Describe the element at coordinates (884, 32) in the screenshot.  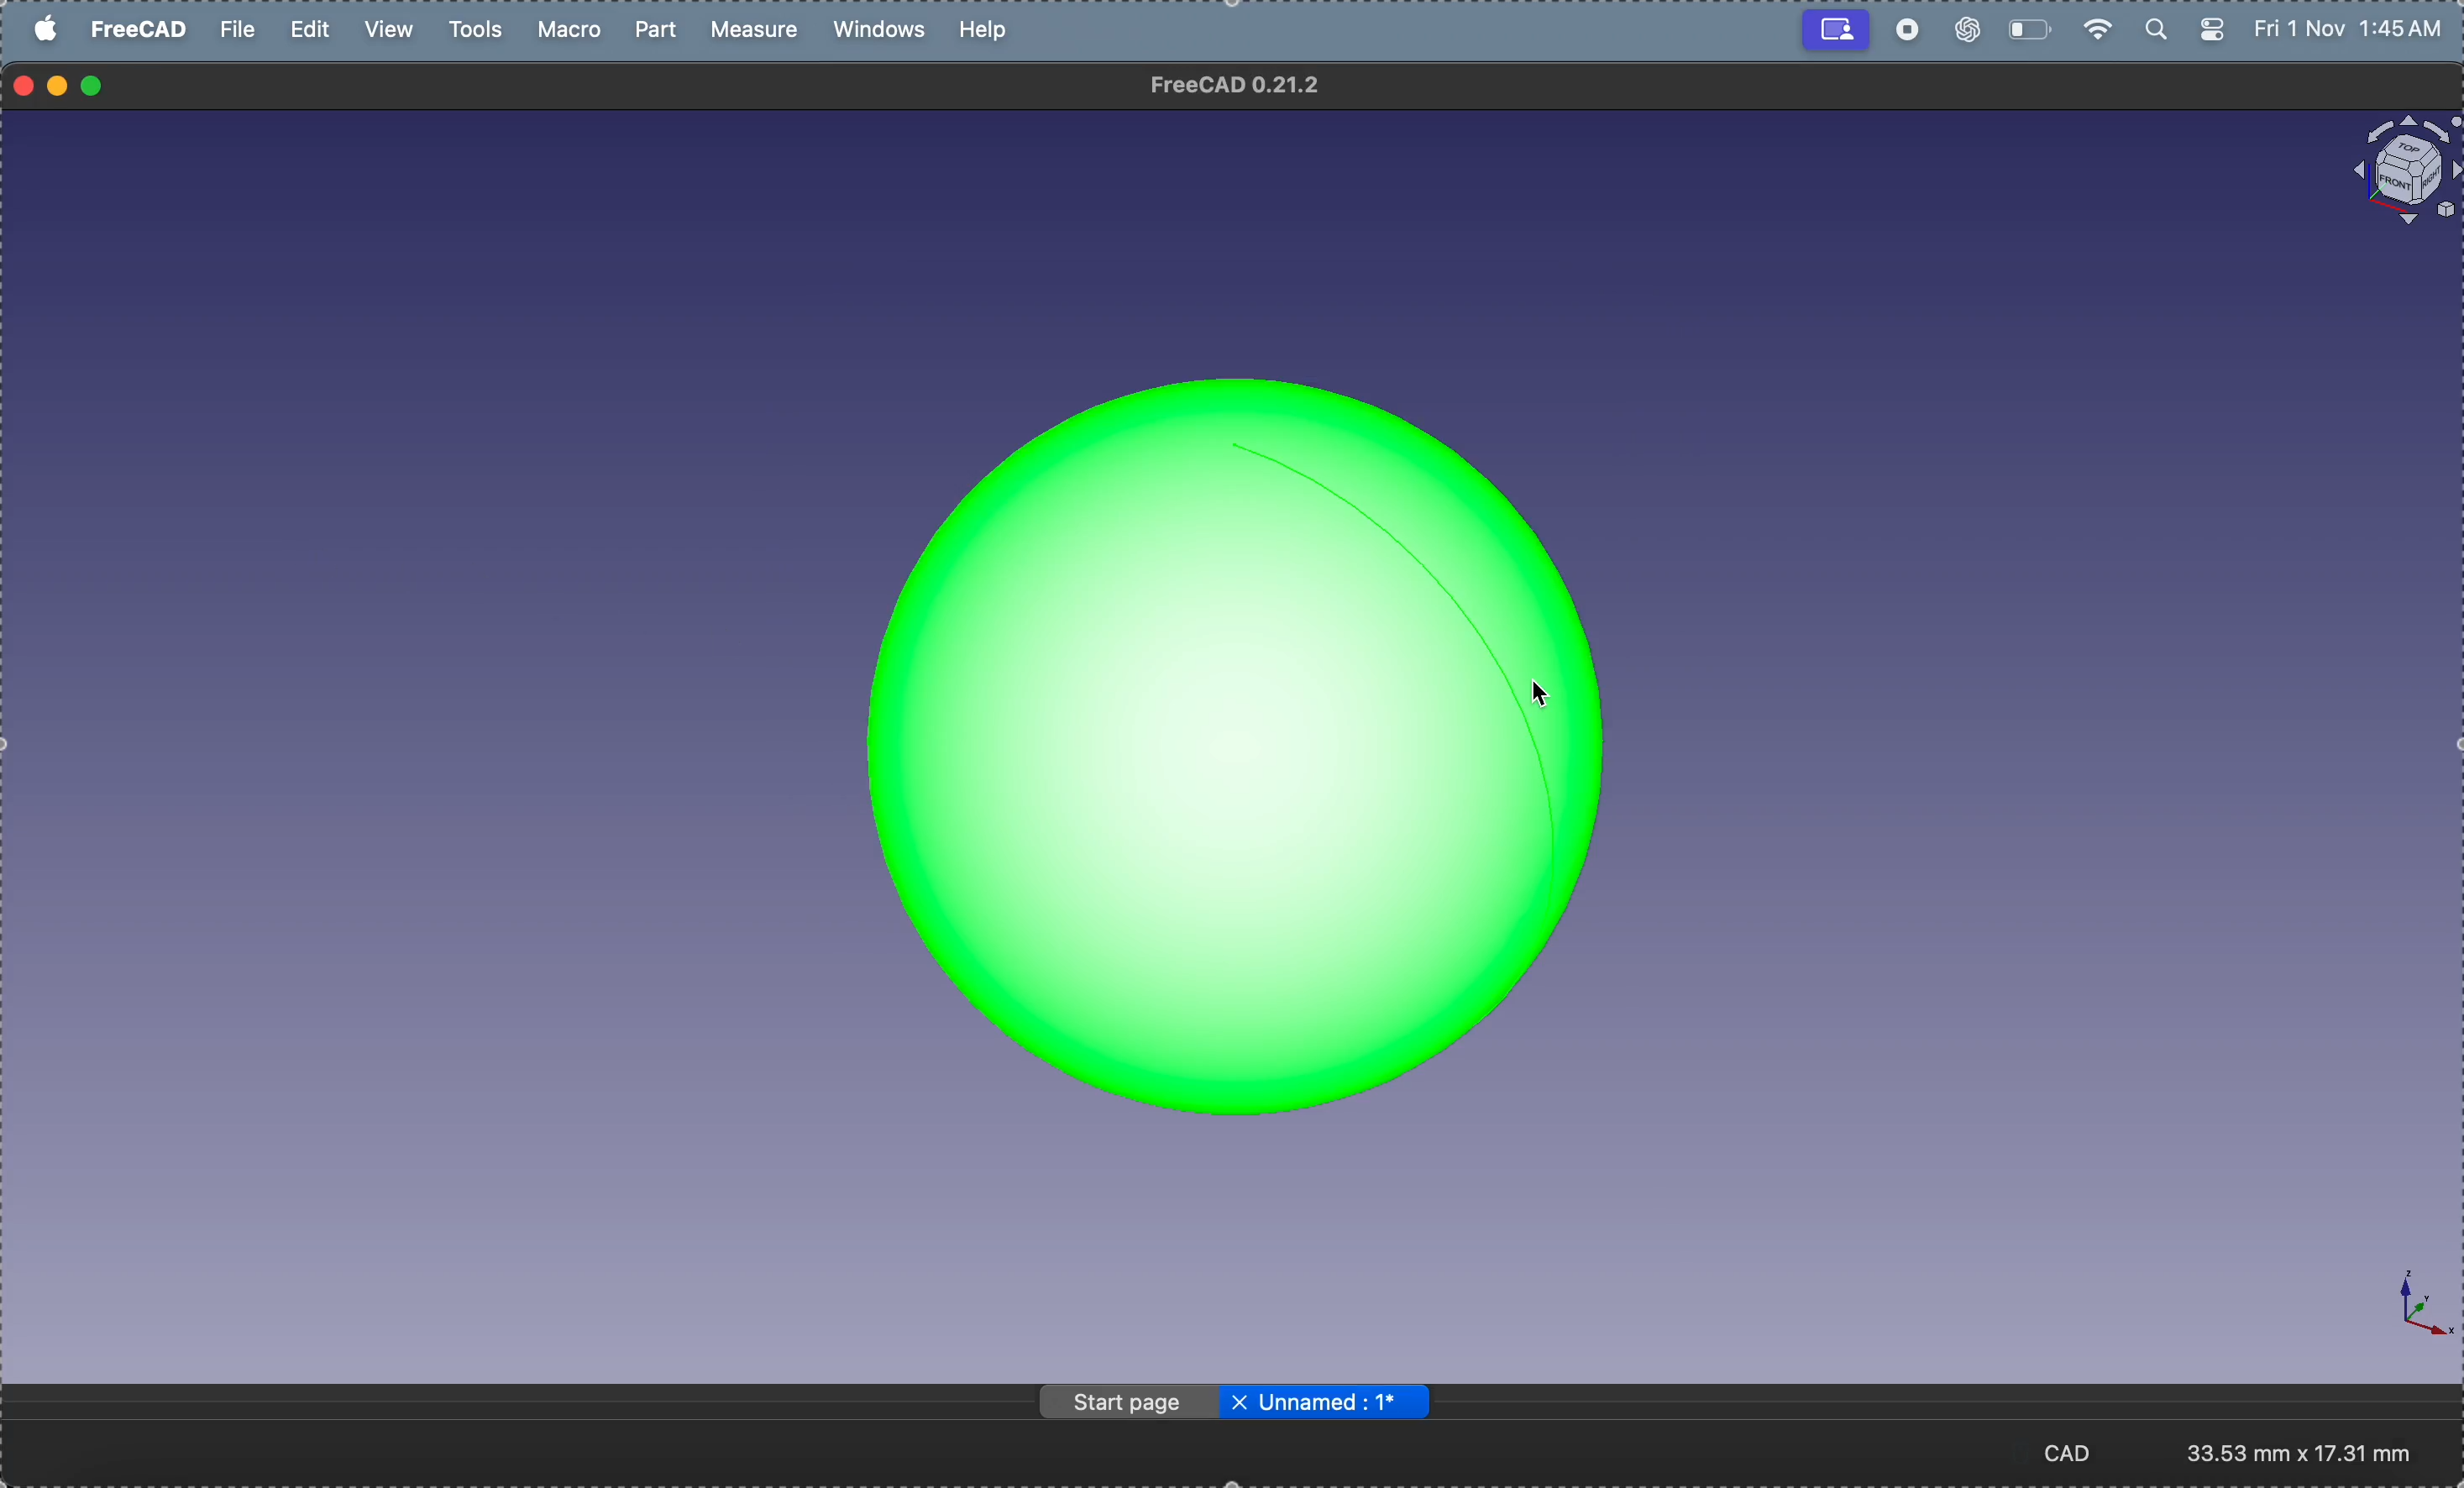
I see `windows` at that location.